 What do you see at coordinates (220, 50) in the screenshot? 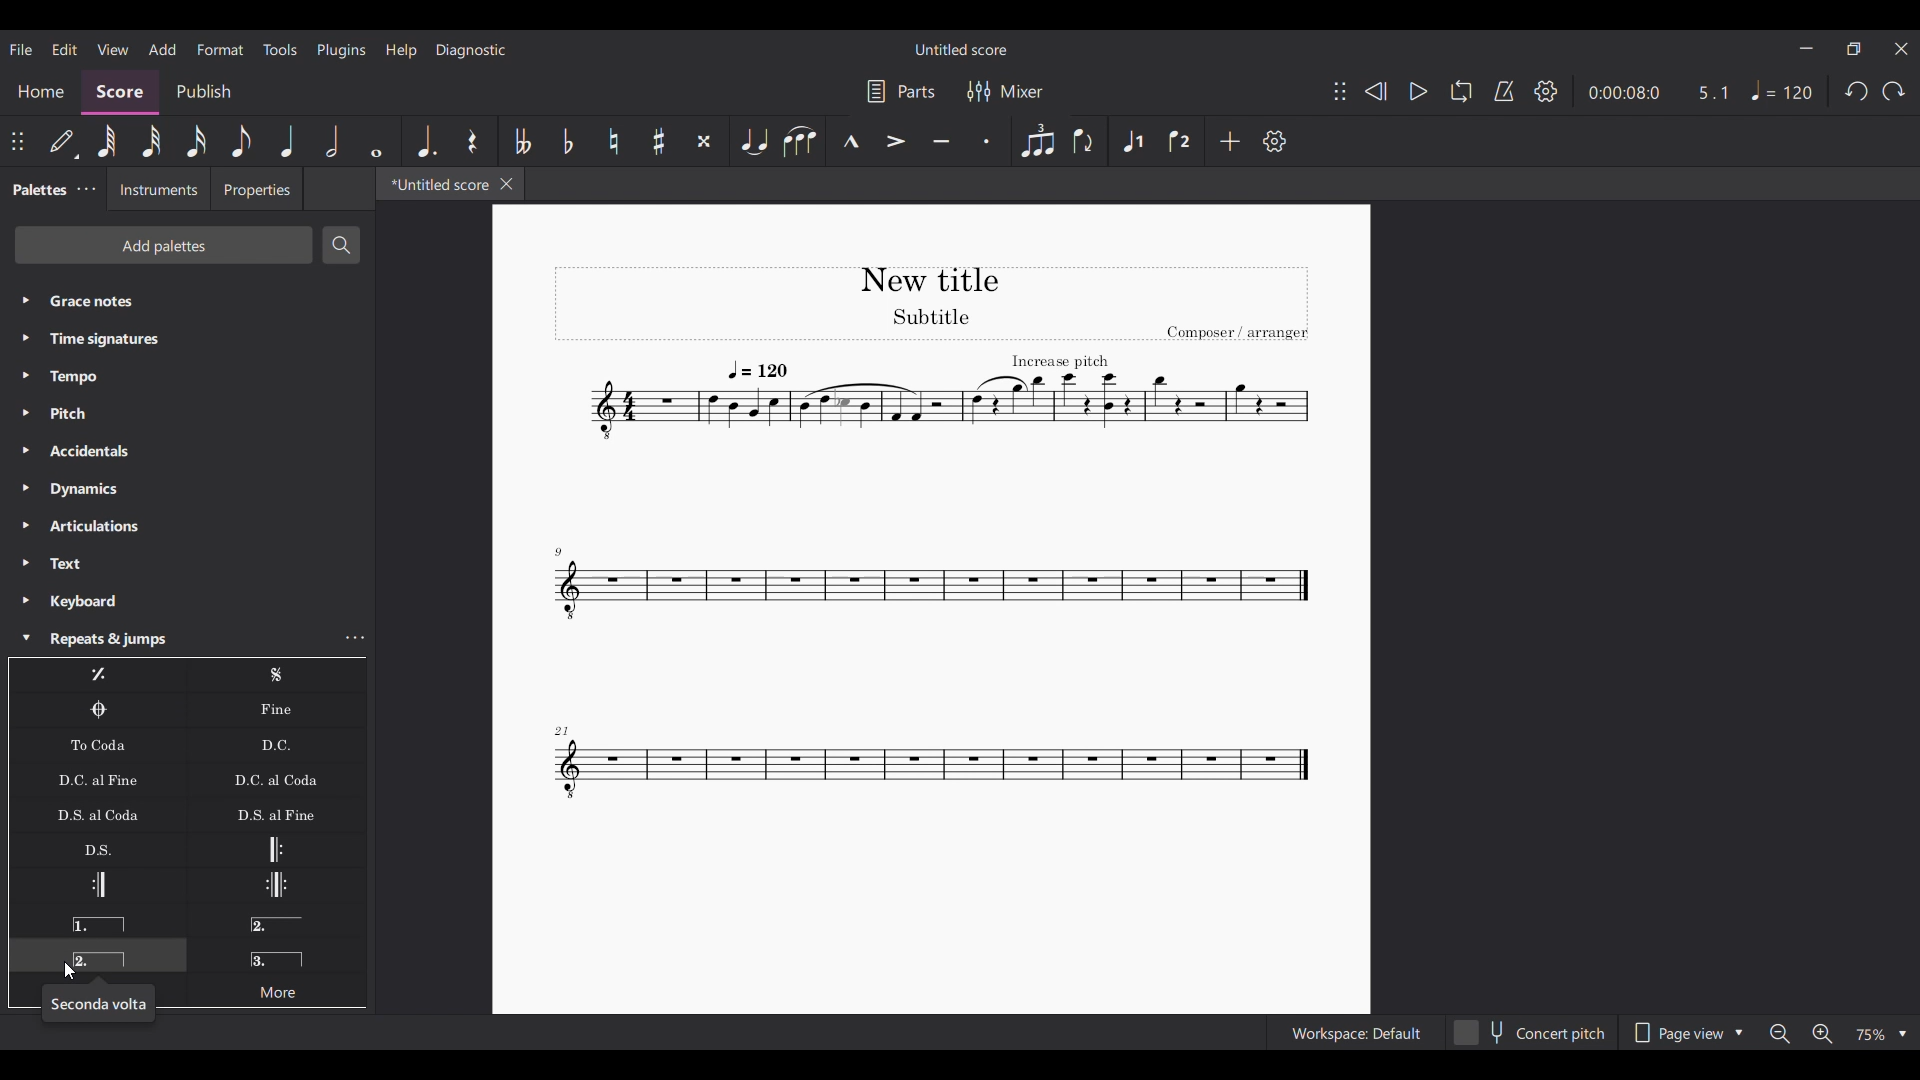
I see `Format menu` at bounding box center [220, 50].